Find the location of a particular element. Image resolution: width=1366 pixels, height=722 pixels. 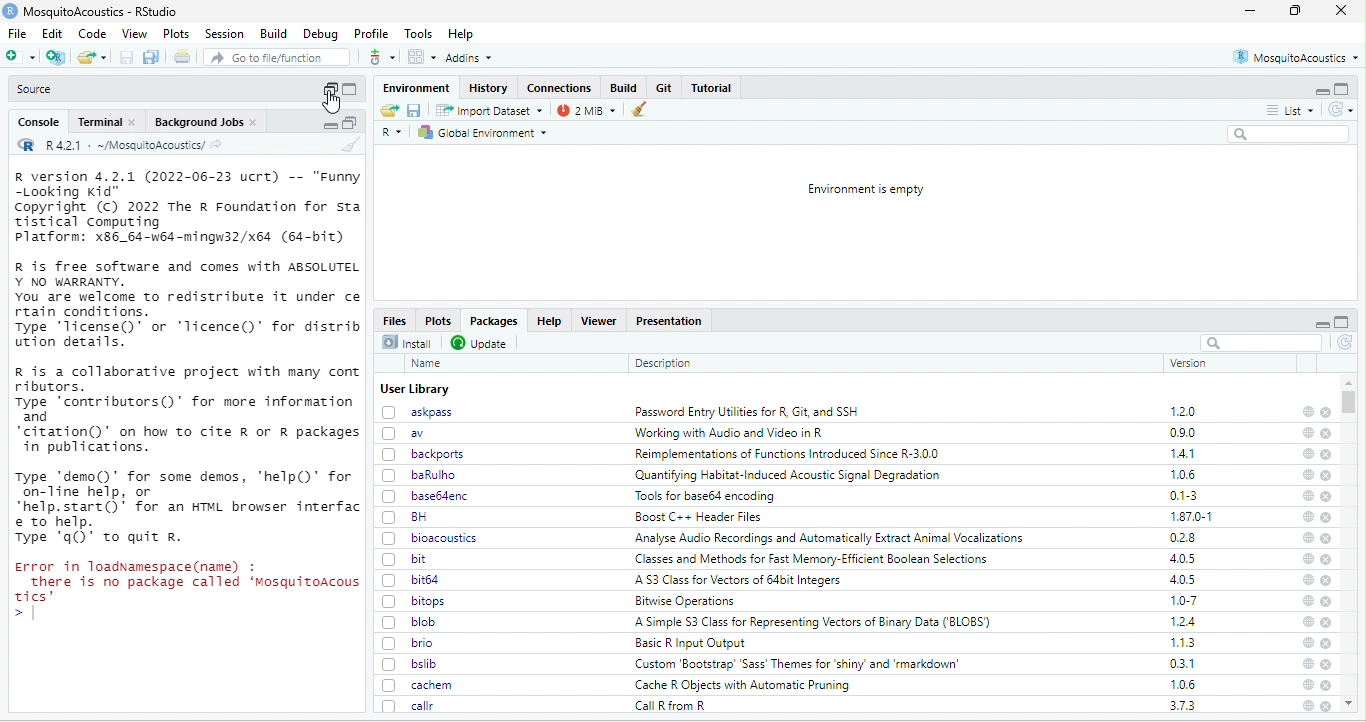

0.2.8 is located at coordinates (1181, 538).